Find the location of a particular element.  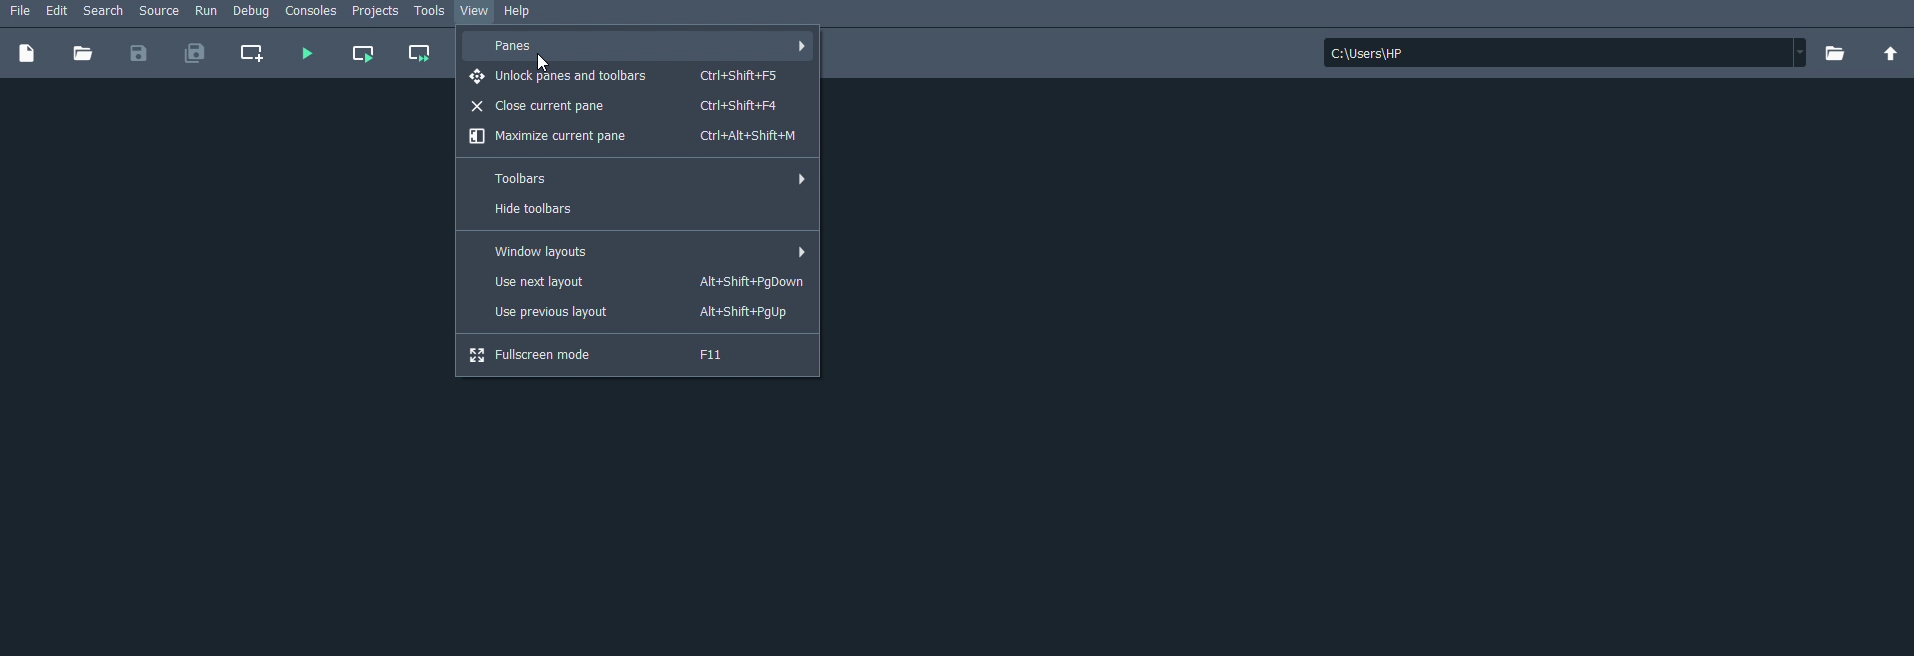

Change to parent directory is located at coordinates (1893, 53).